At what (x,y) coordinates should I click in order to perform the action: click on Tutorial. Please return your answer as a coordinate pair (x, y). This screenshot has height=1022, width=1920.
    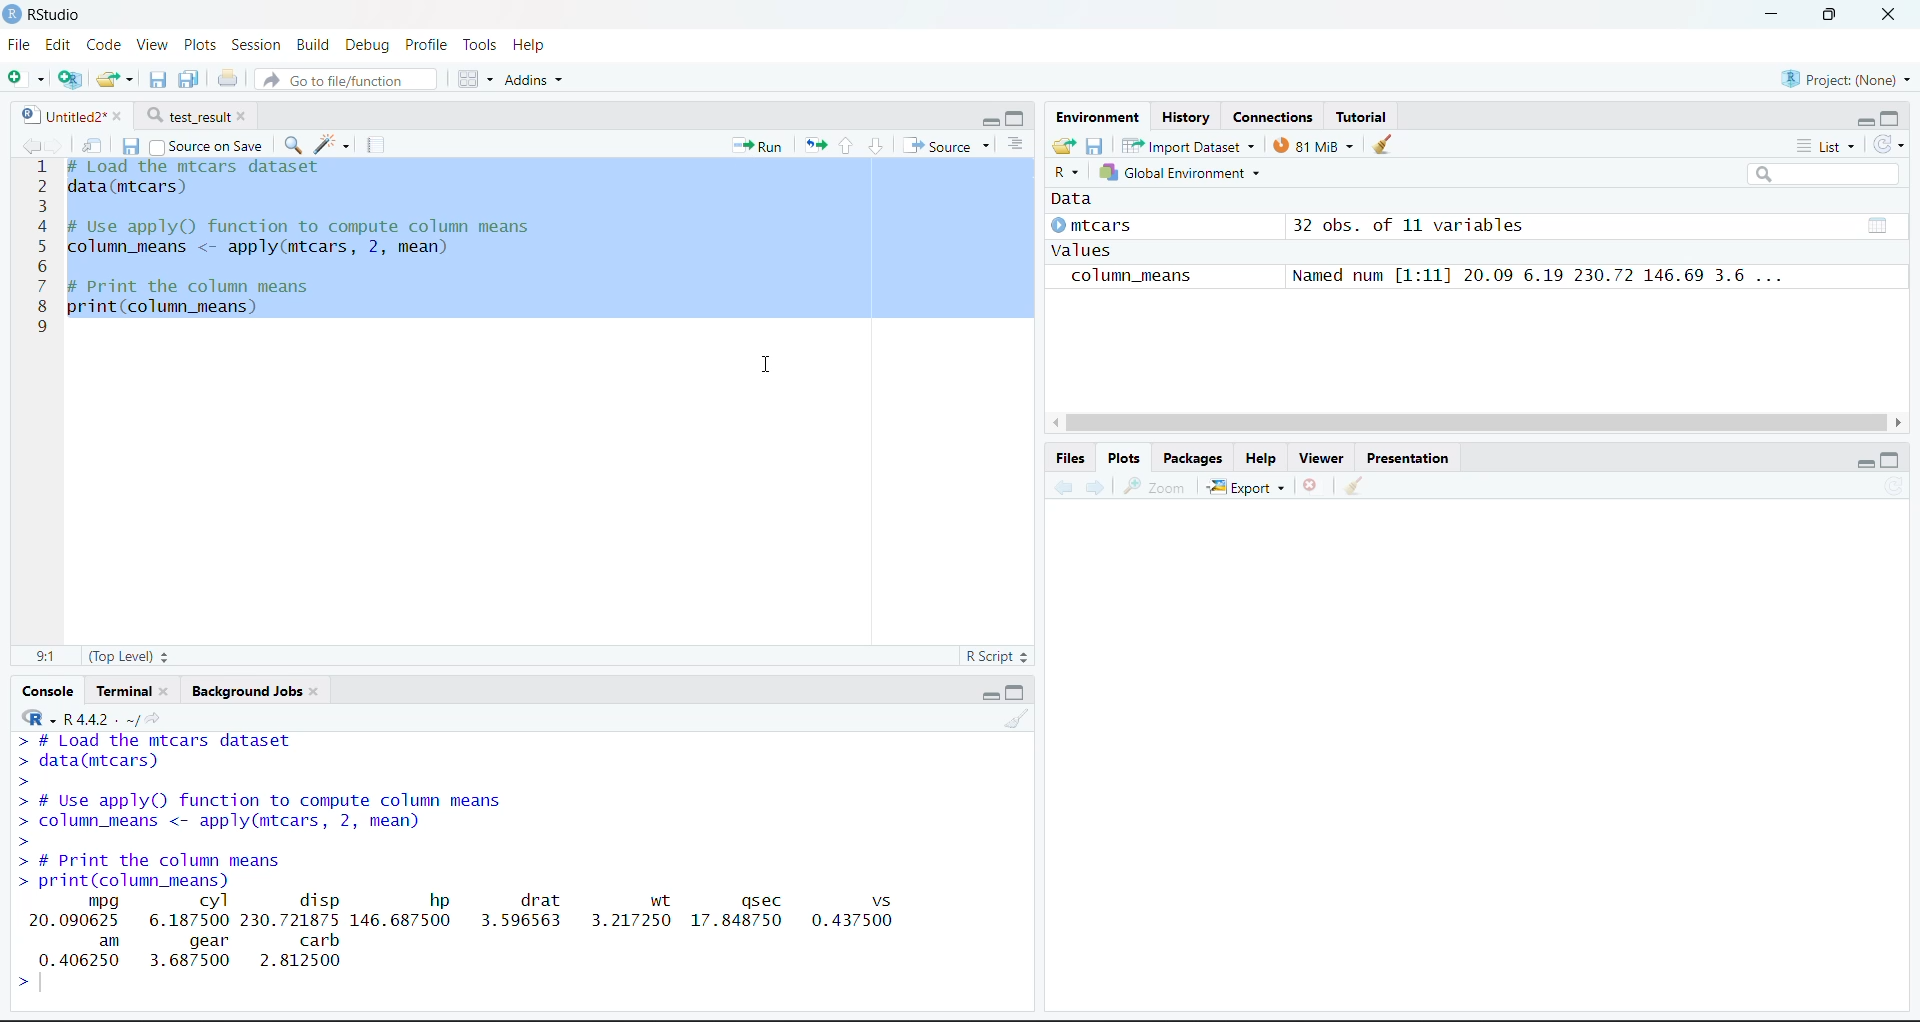
    Looking at the image, I should click on (1368, 114).